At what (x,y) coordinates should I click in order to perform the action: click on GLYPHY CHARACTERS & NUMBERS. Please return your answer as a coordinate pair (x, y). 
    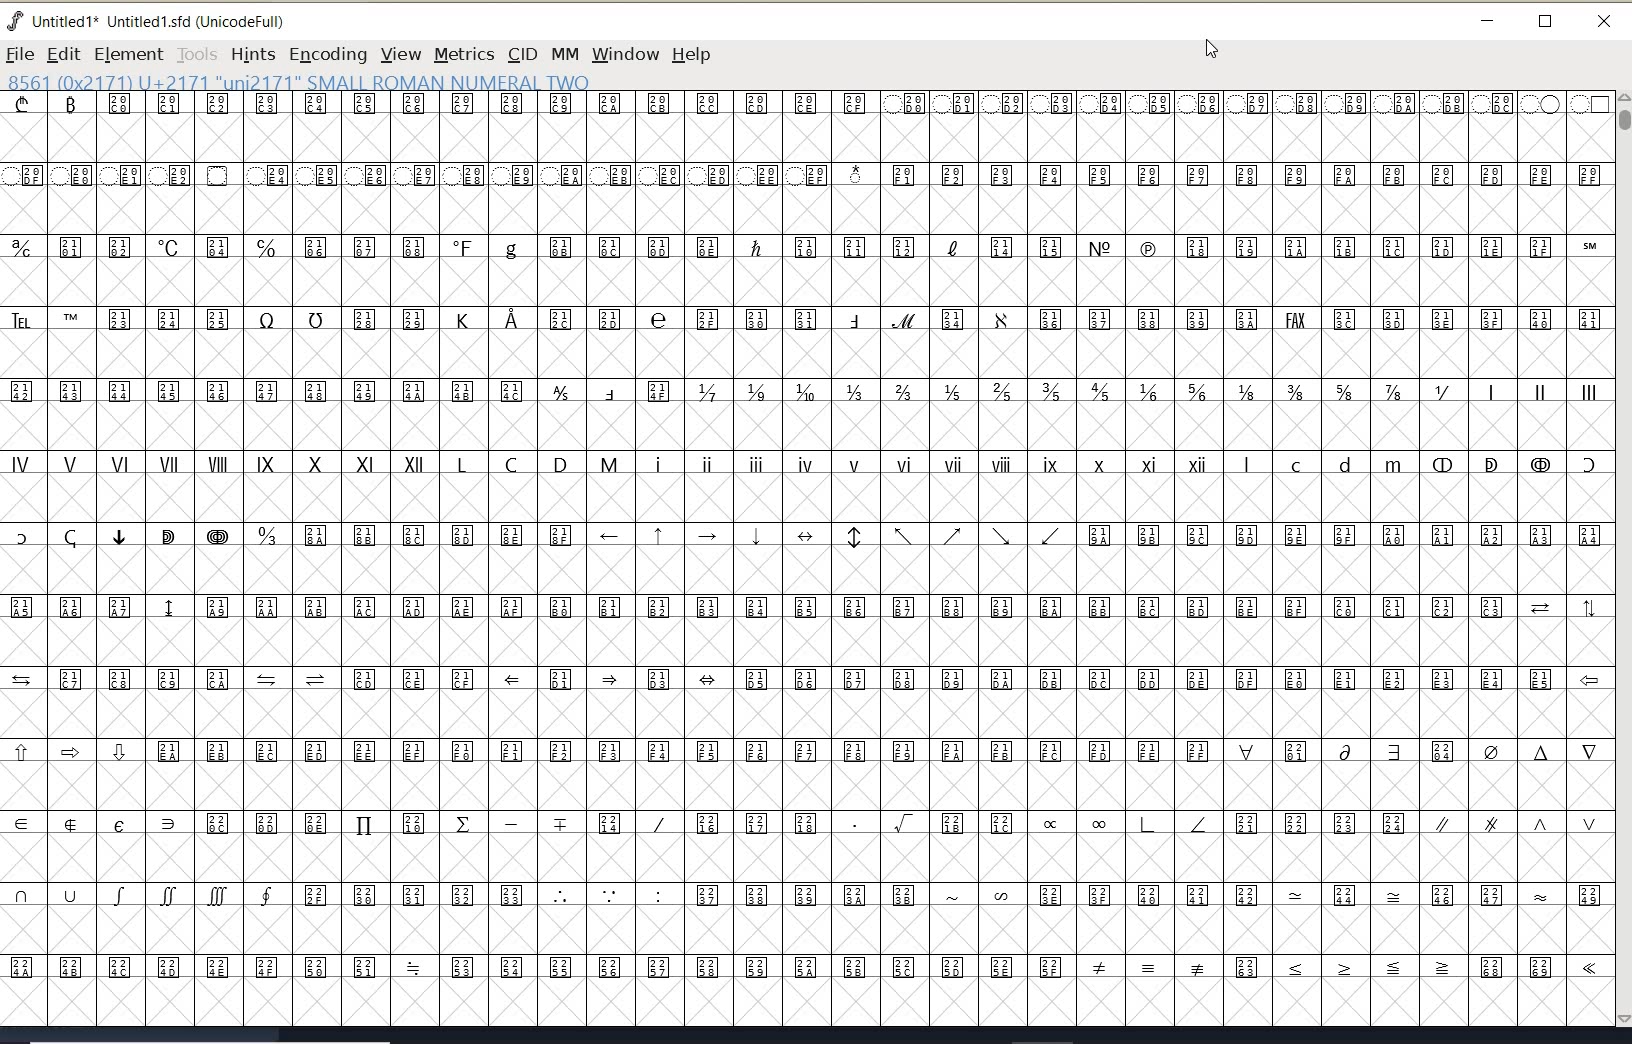
    Looking at the image, I should click on (805, 549).